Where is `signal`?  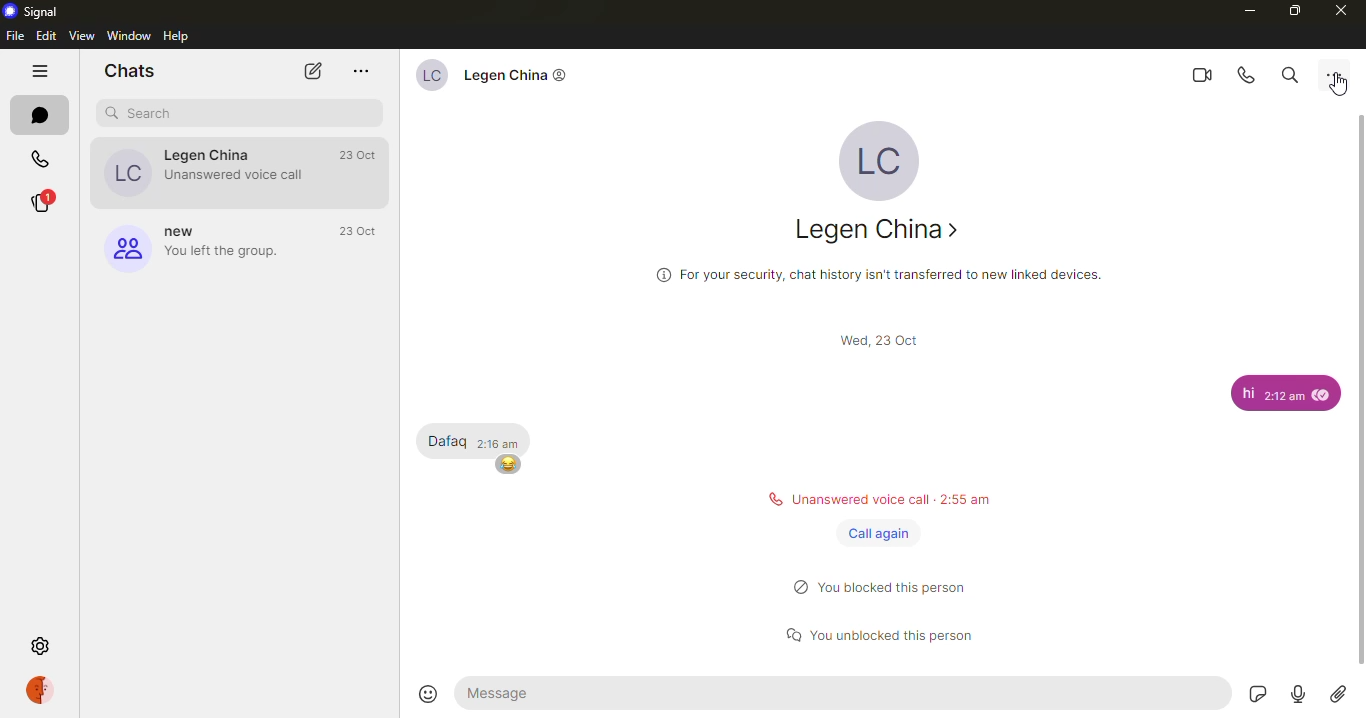
signal is located at coordinates (38, 10).